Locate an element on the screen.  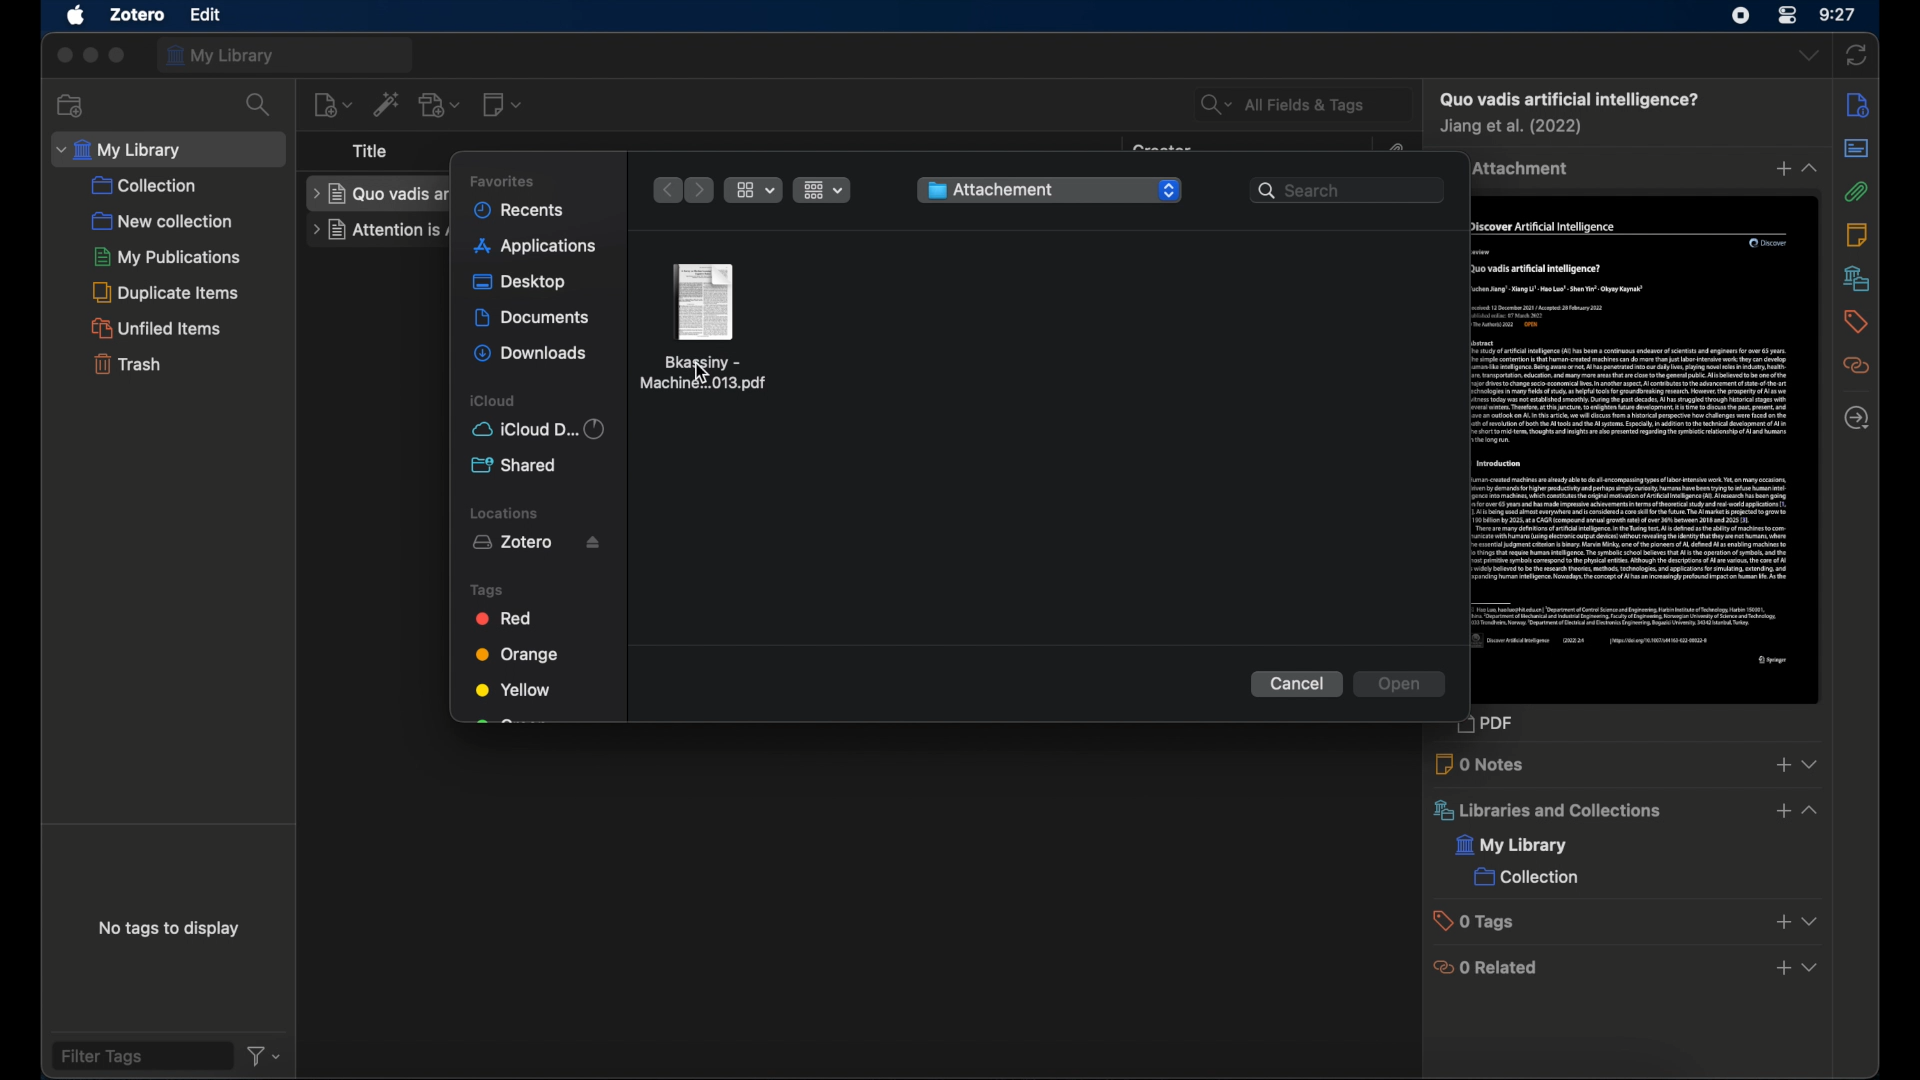
all fields and tags is located at coordinates (1301, 103).